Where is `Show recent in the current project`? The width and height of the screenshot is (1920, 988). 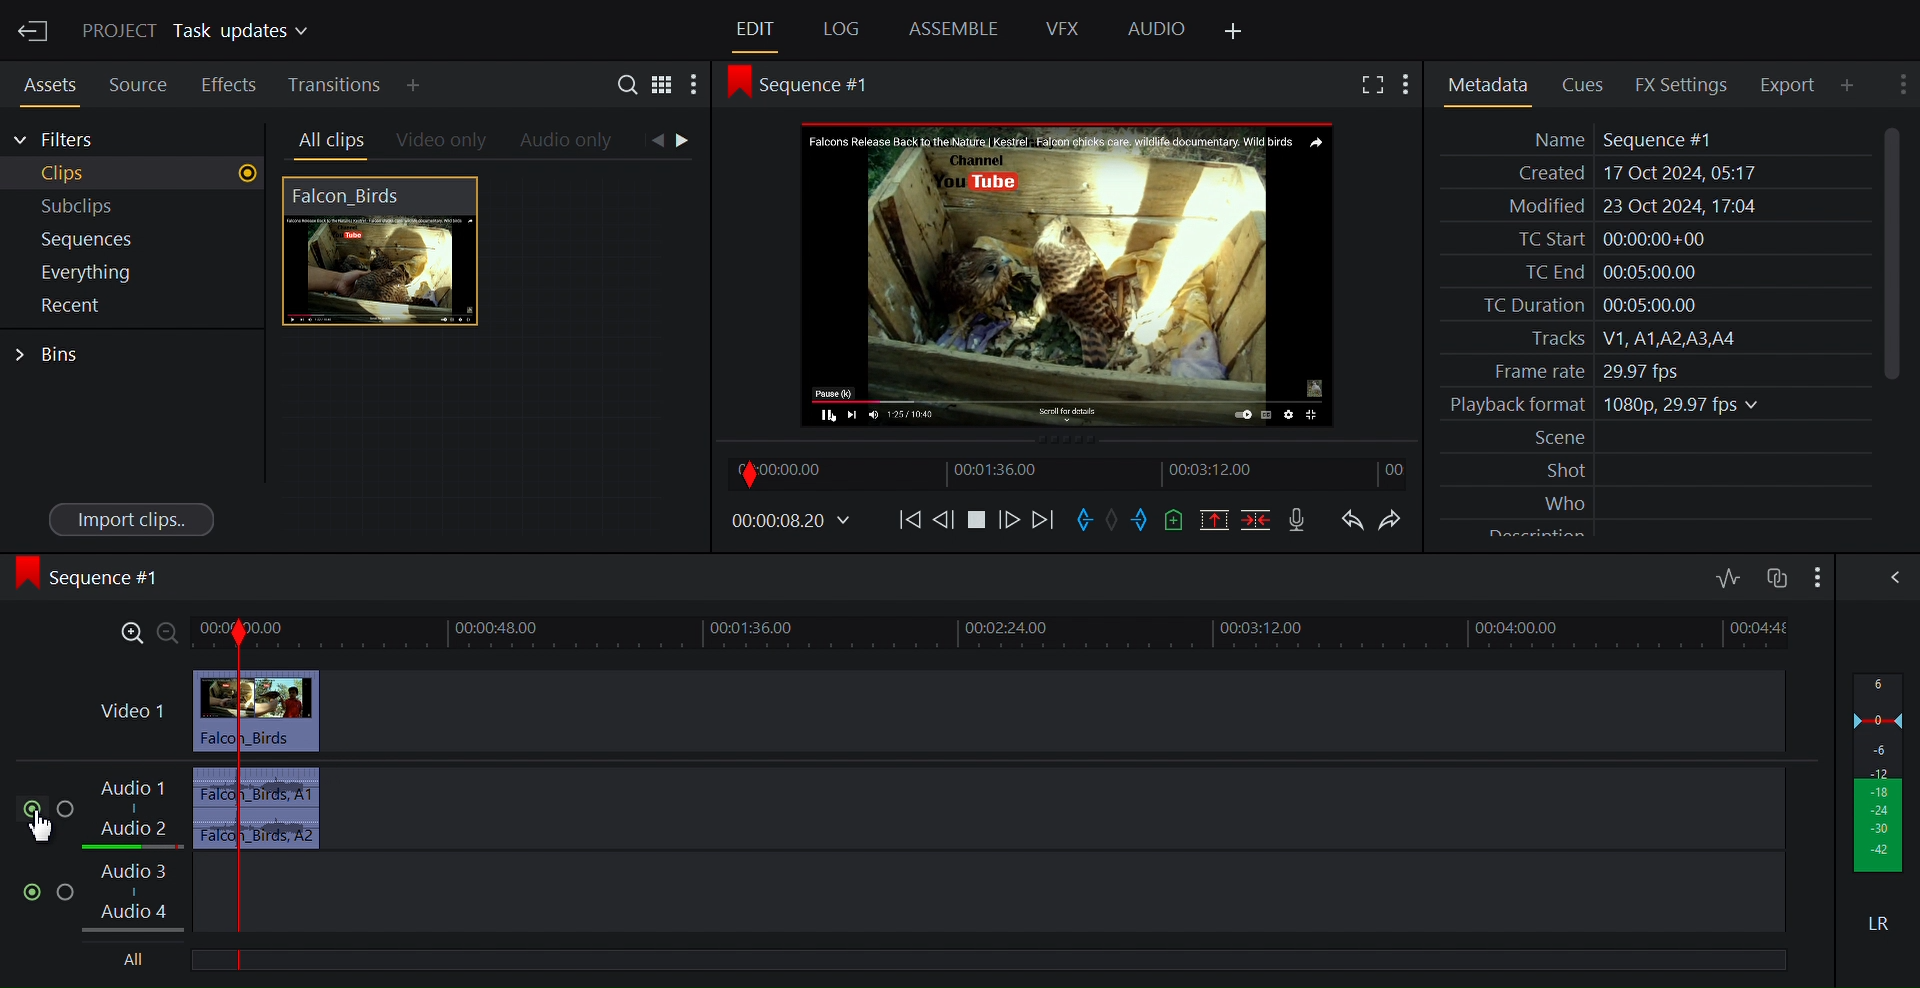 Show recent in the current project is located at coordinates (130, 306).